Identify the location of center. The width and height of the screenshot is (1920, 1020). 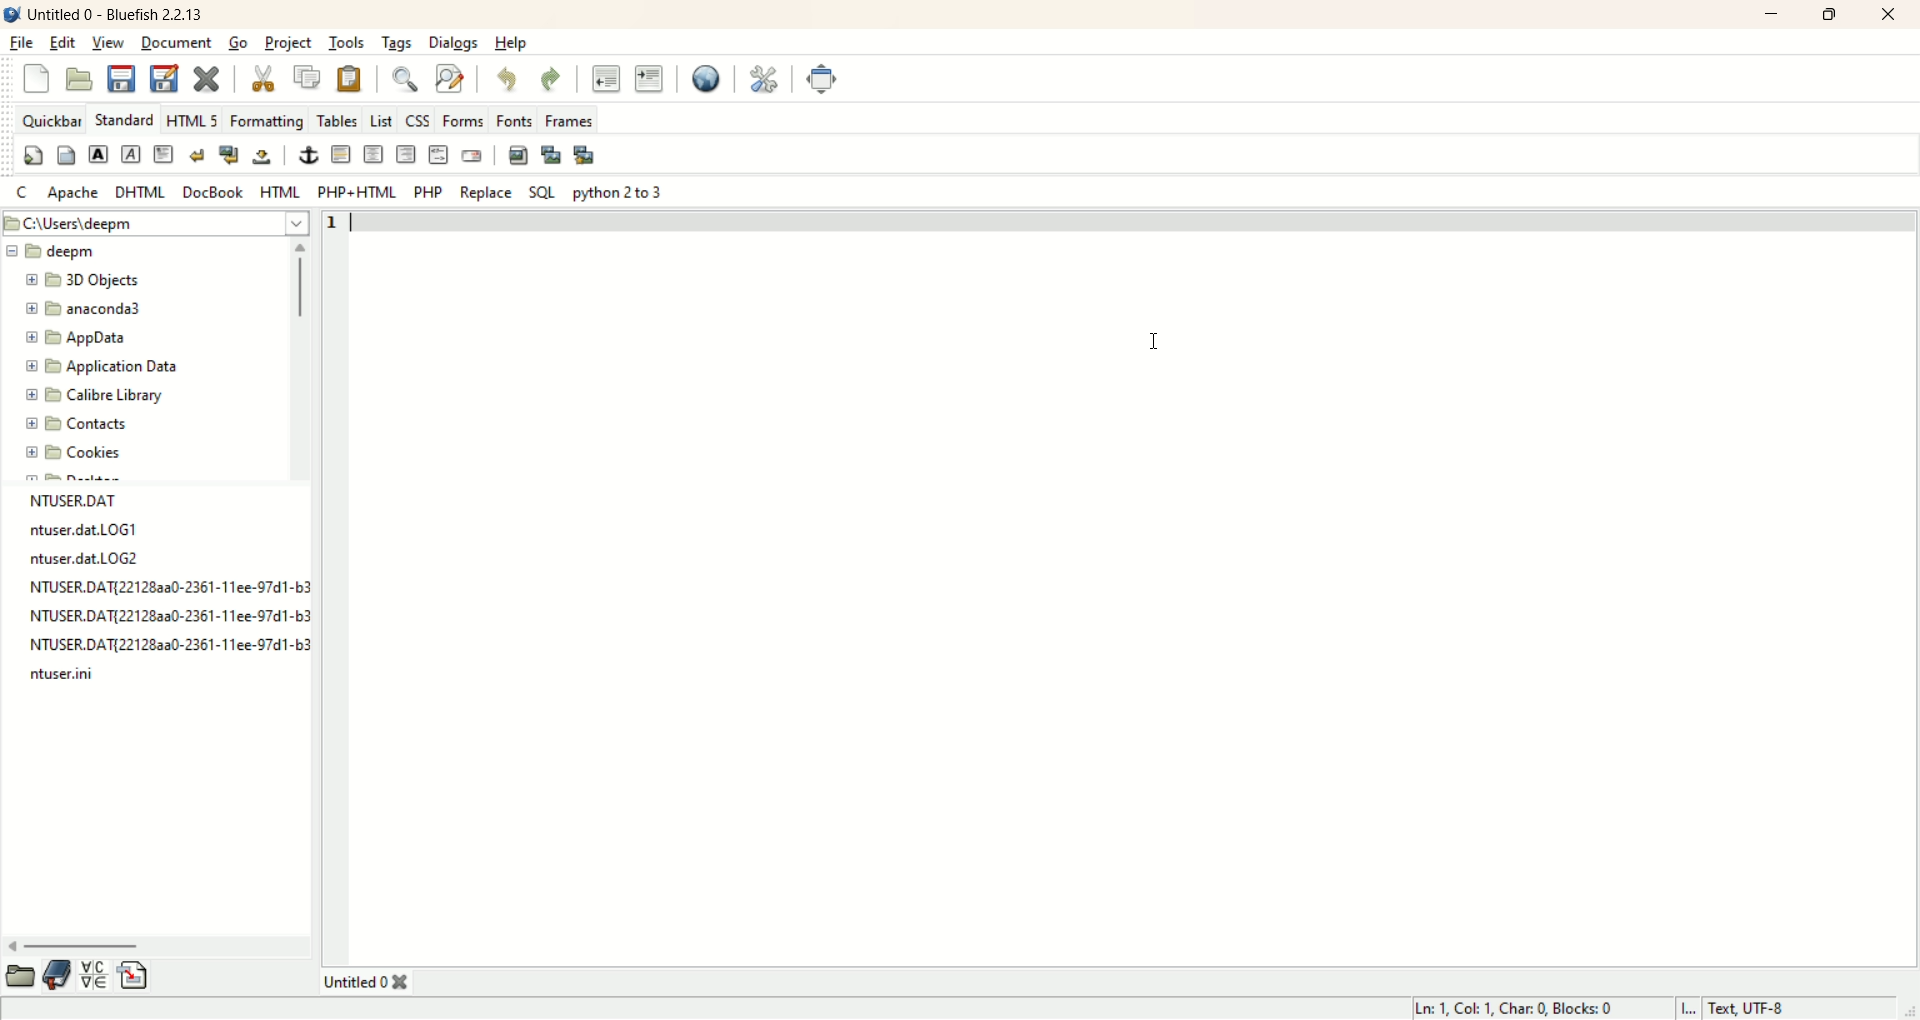
(373, 156).